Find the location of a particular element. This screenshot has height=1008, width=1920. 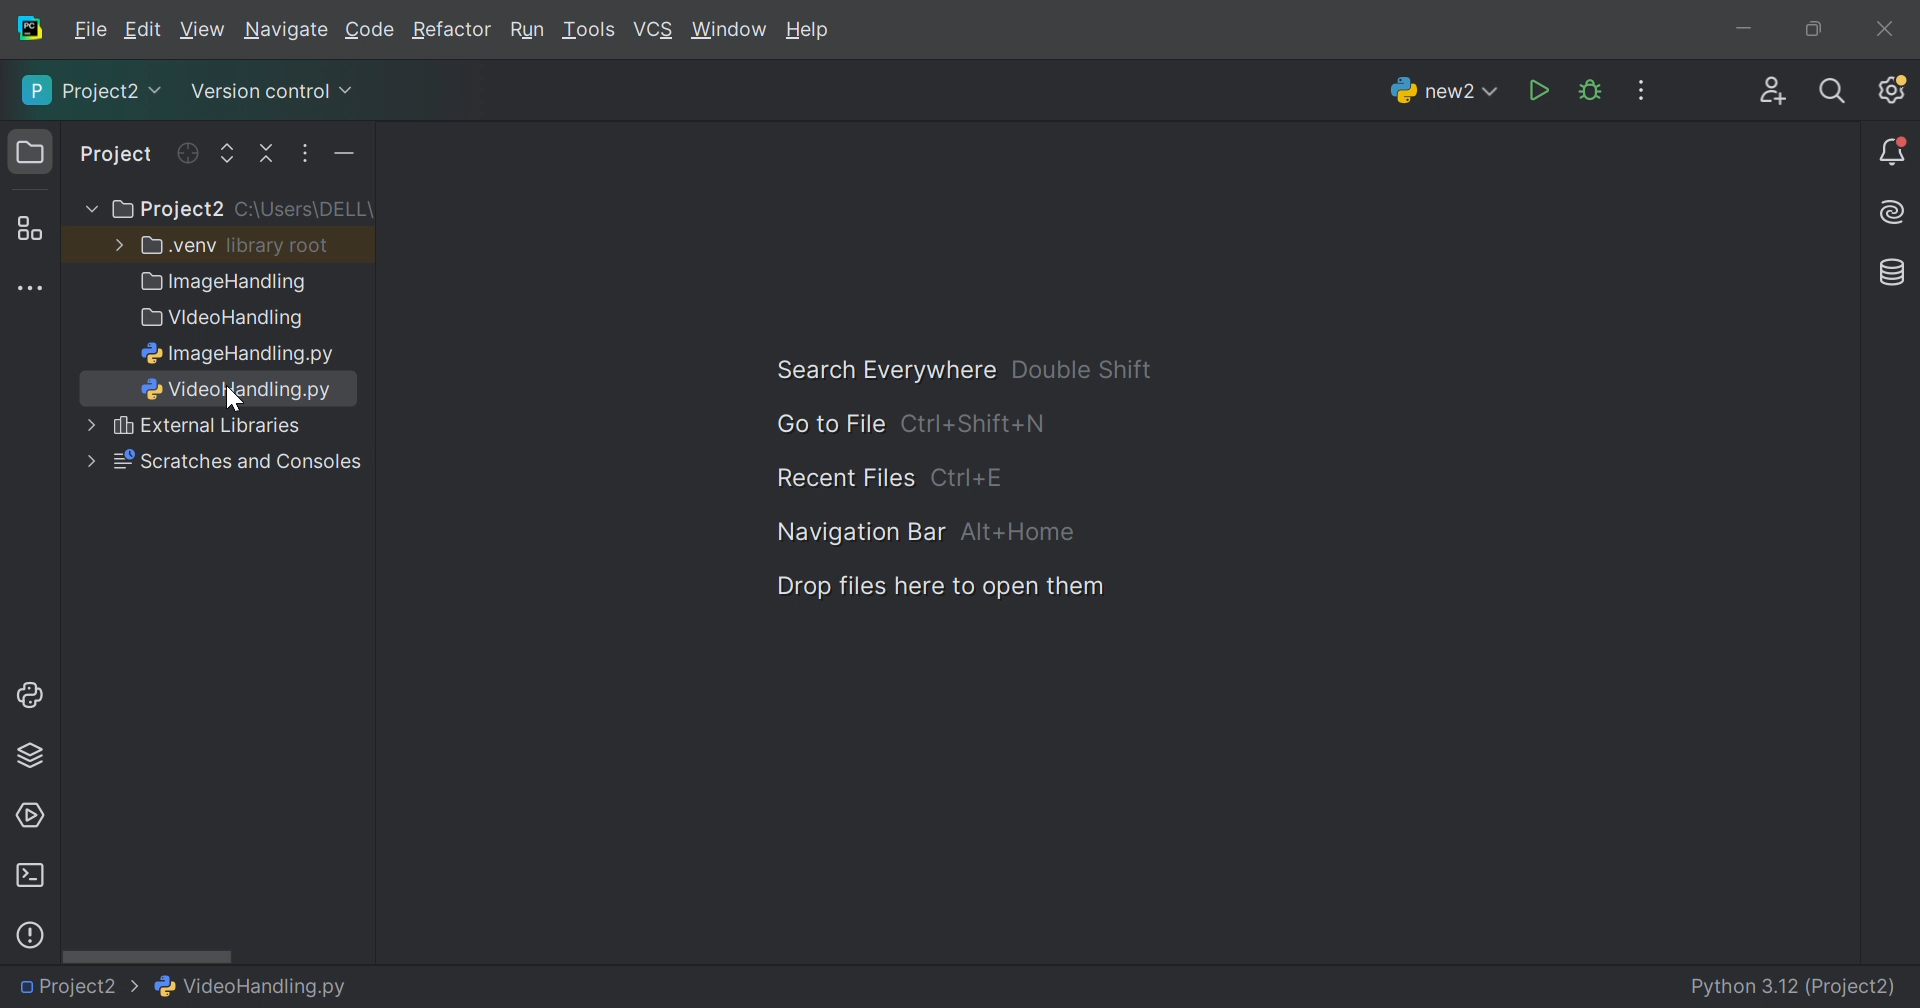

External Libraries is located at coordinates (209, 426).